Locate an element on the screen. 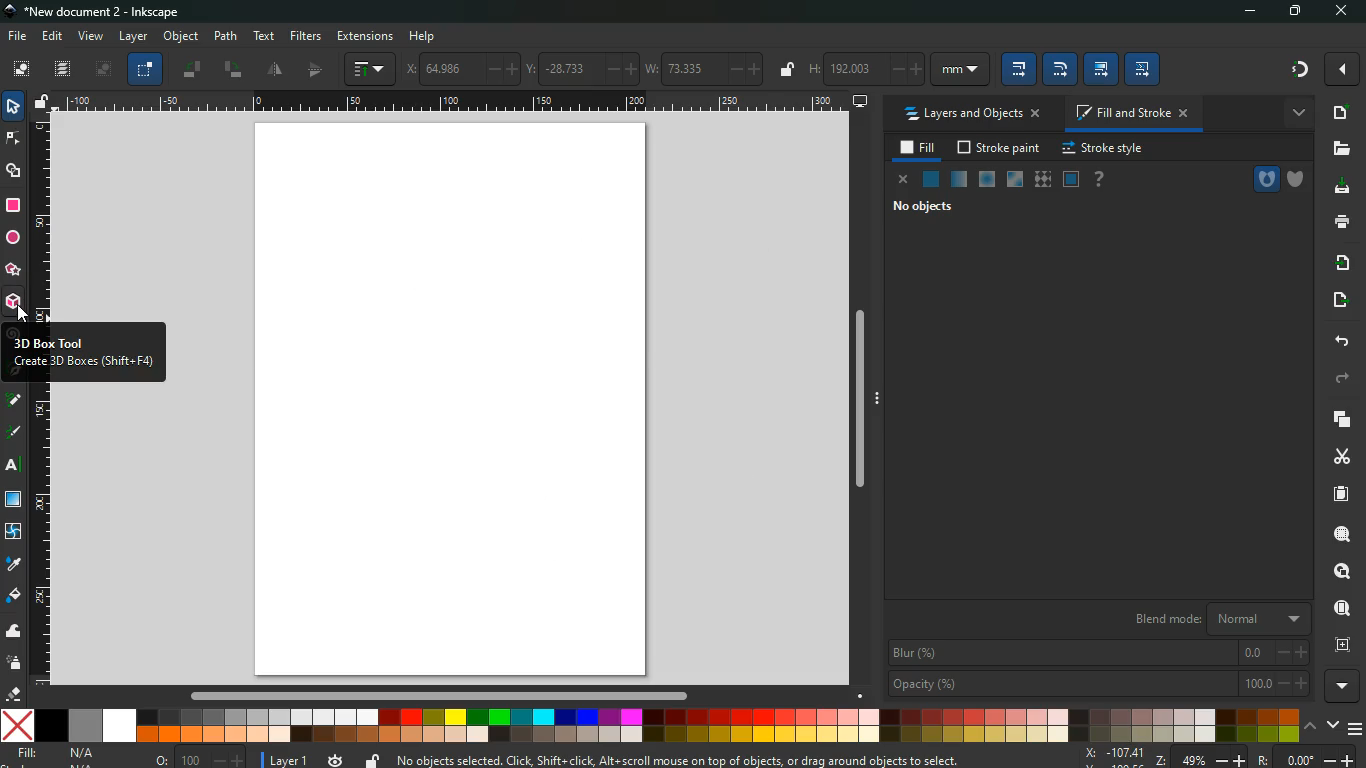 Image resolution: width=1366 pixels, height=768 pixels. object is located at coordinates (183, 38).